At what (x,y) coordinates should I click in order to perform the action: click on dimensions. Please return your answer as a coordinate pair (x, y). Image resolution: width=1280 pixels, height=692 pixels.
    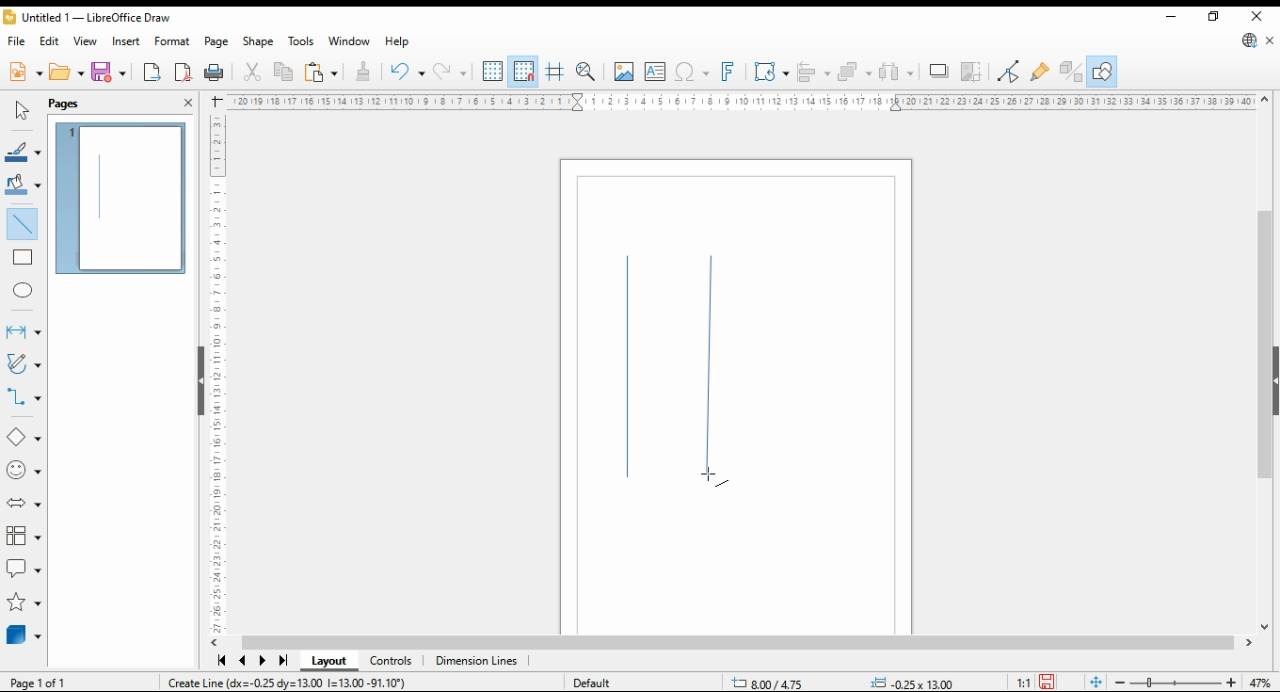
    Looking at the image, I should click on (477, 661).